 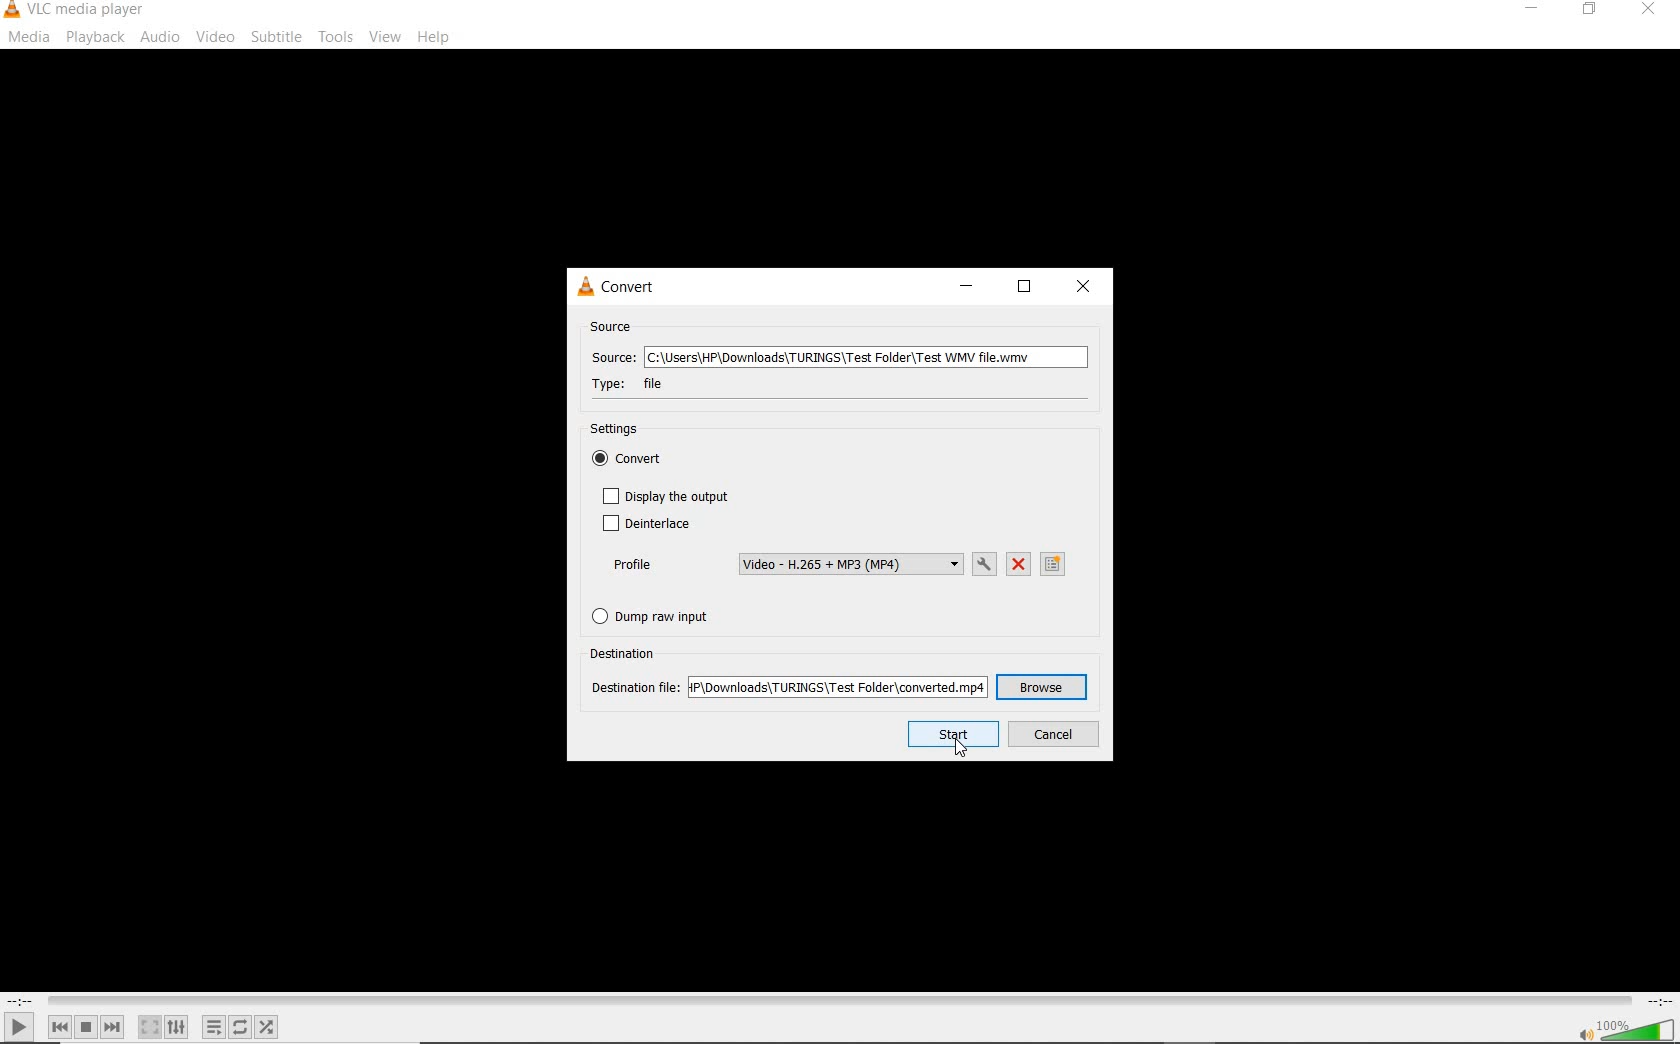 I want to click on seek bar, so click(x=837, y=1001).